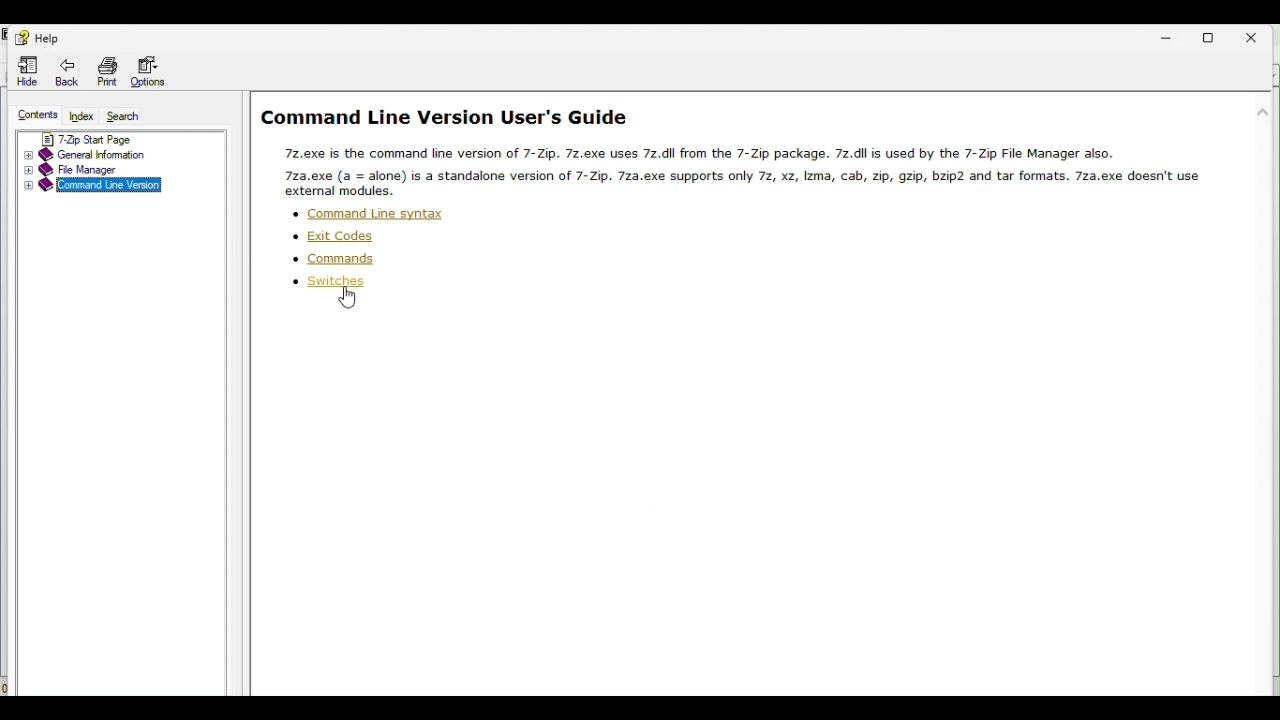 The width and height of the screenshot is (1280, 720). I want to click on Index, so click(81, 117).